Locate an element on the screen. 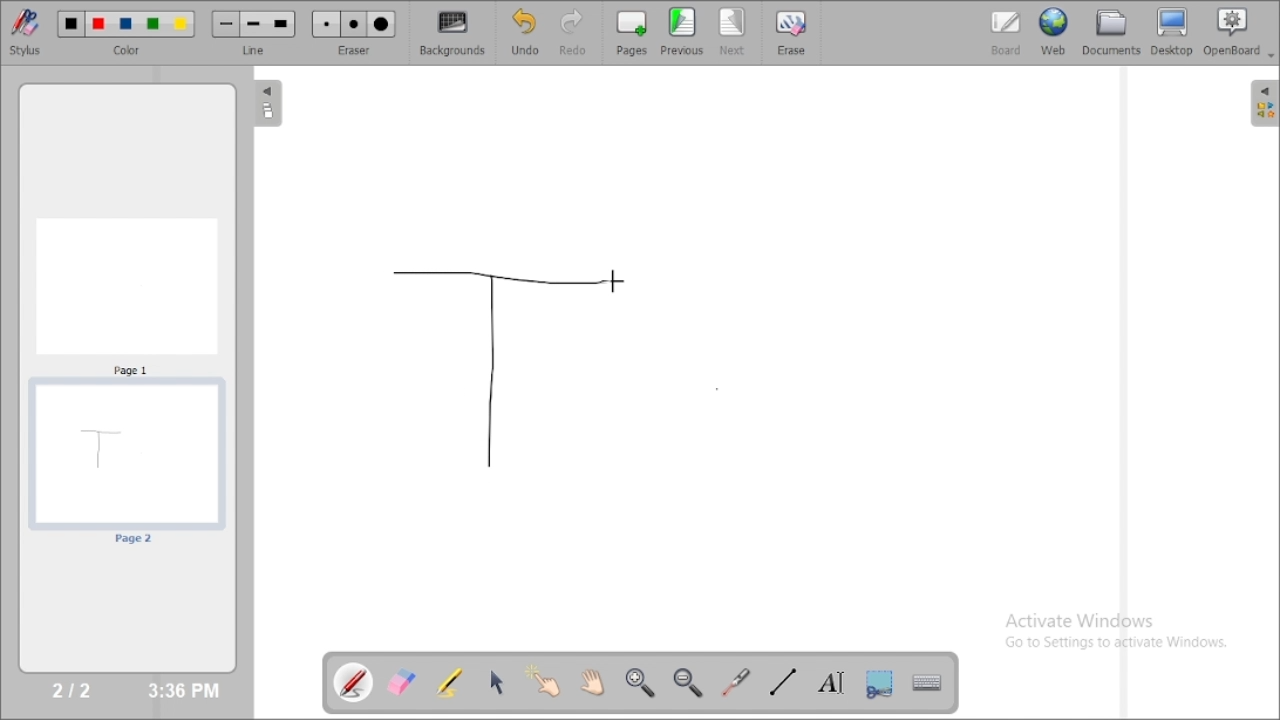 This screenshot has height=720, width=1280. backgrounds is located at coordinates (454, 33).